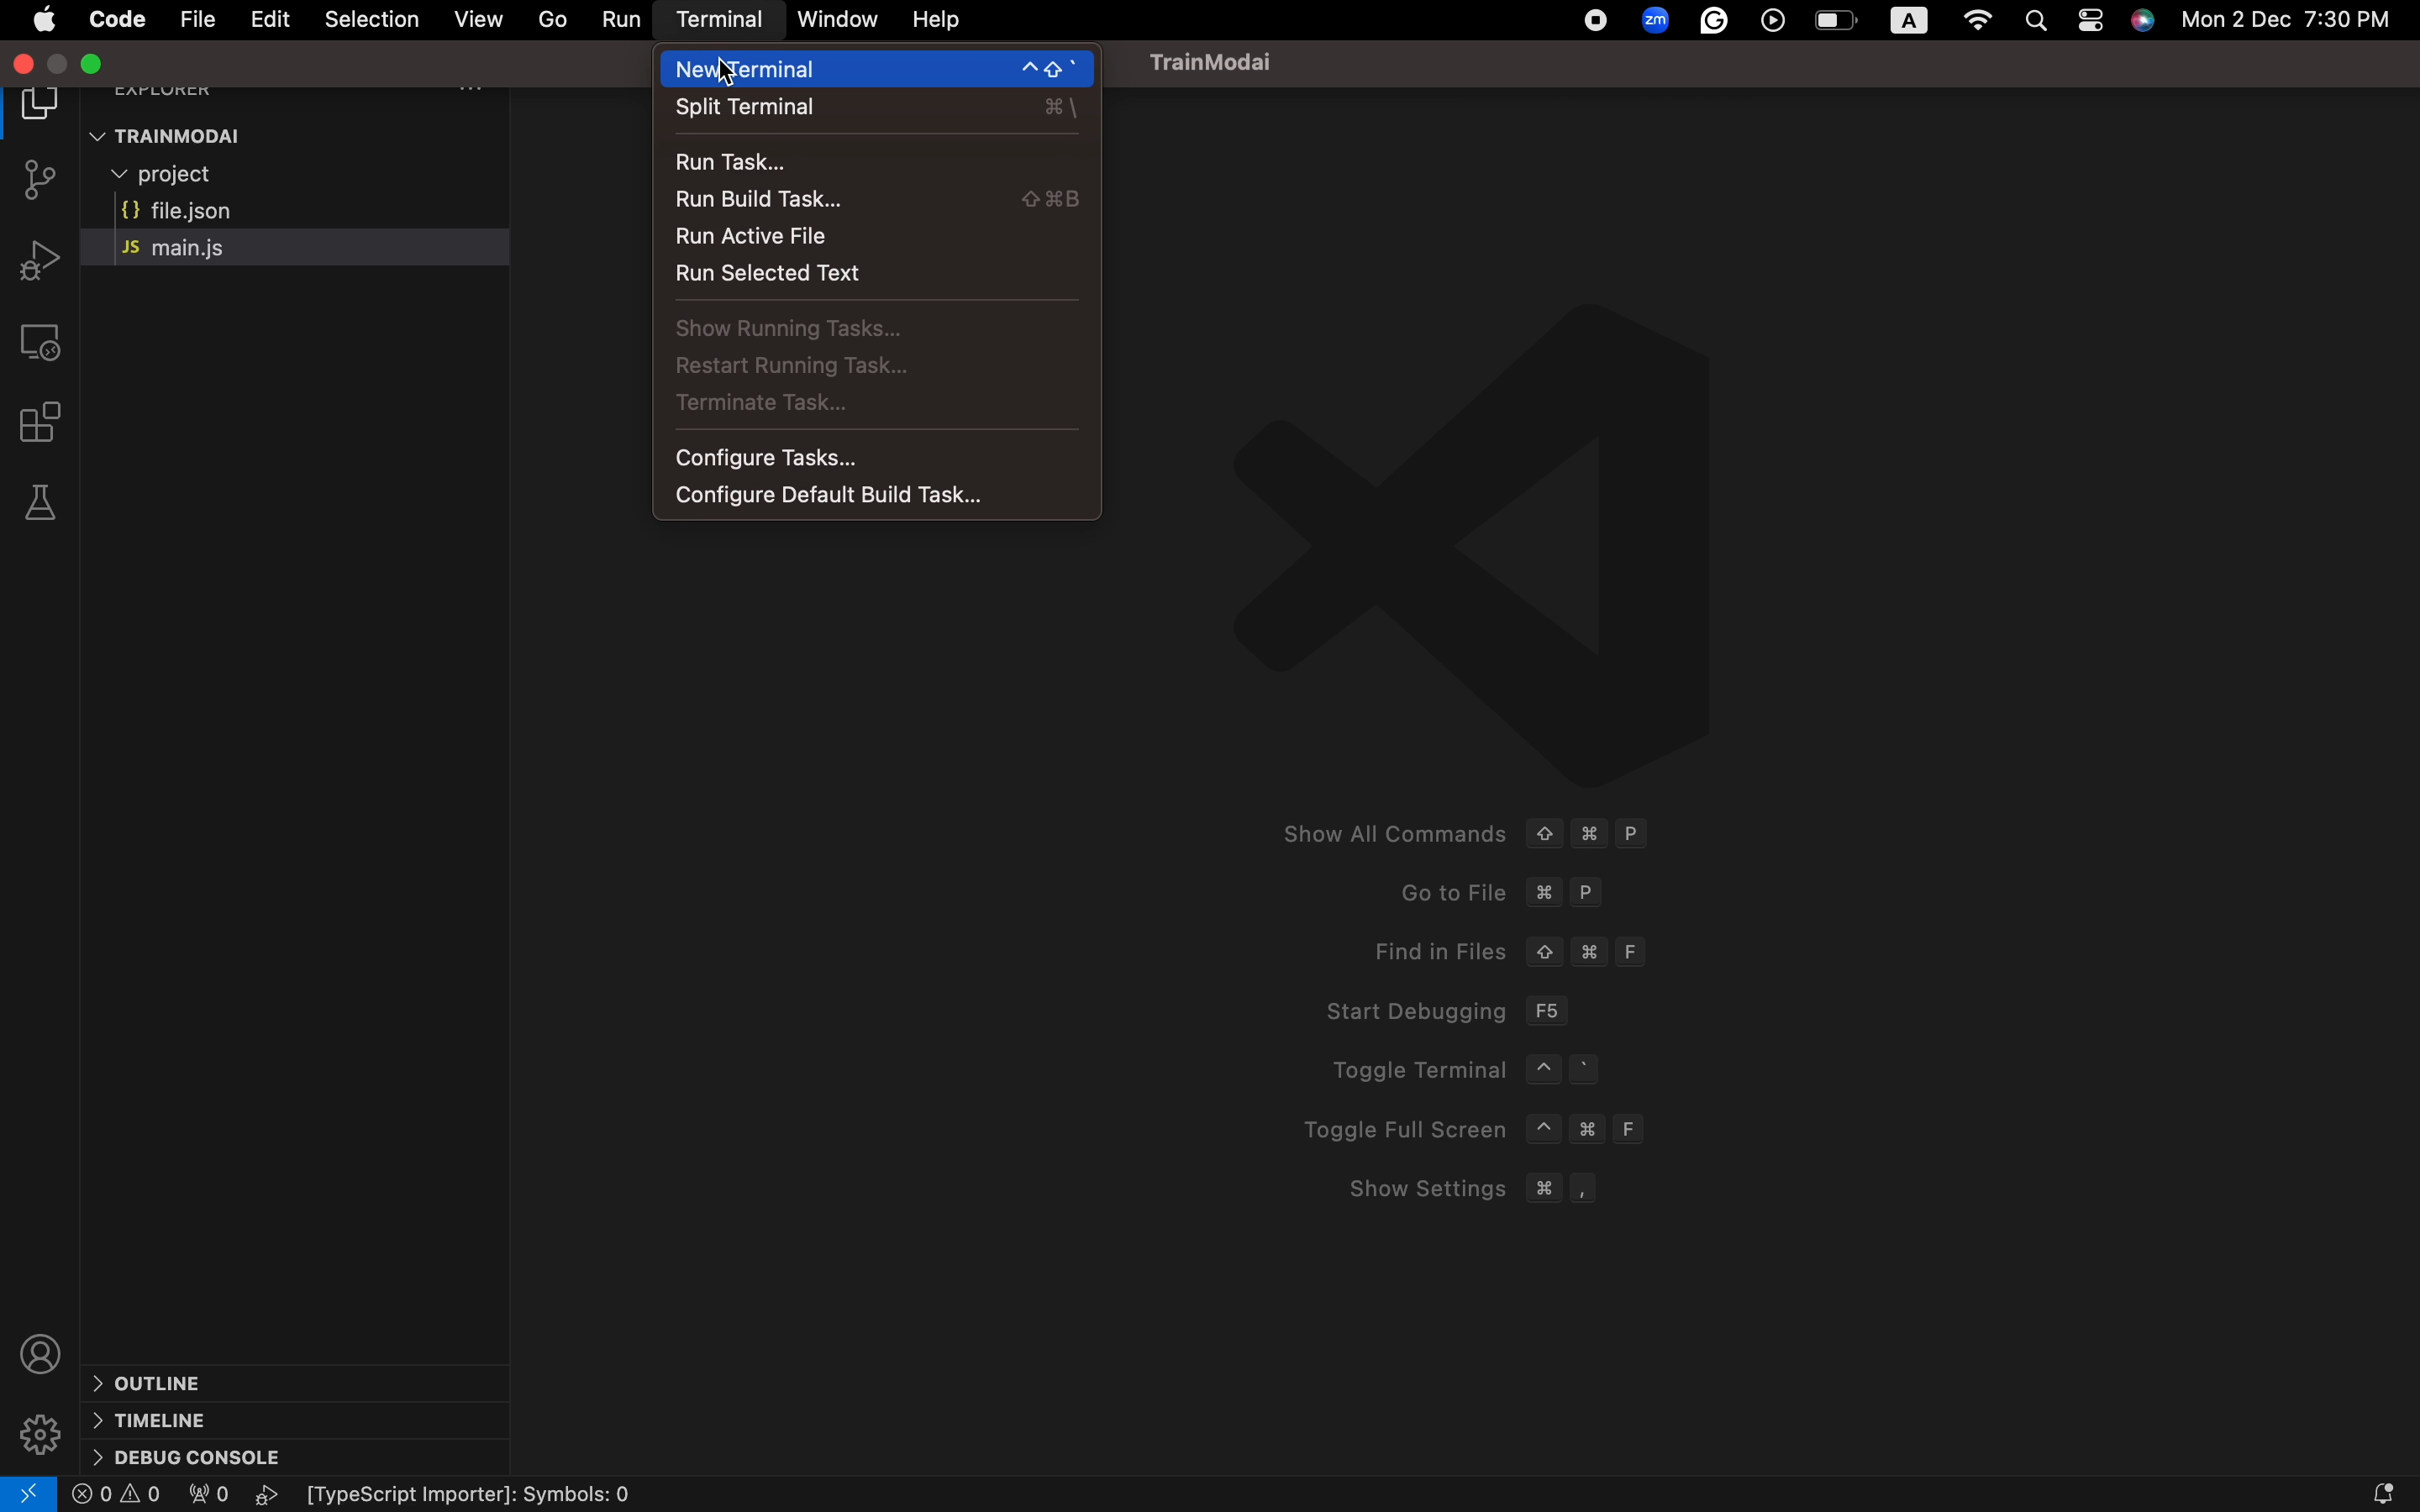 The height and width of the screenshot is (1512, 2420). I want to click on view, so click(475, 18).